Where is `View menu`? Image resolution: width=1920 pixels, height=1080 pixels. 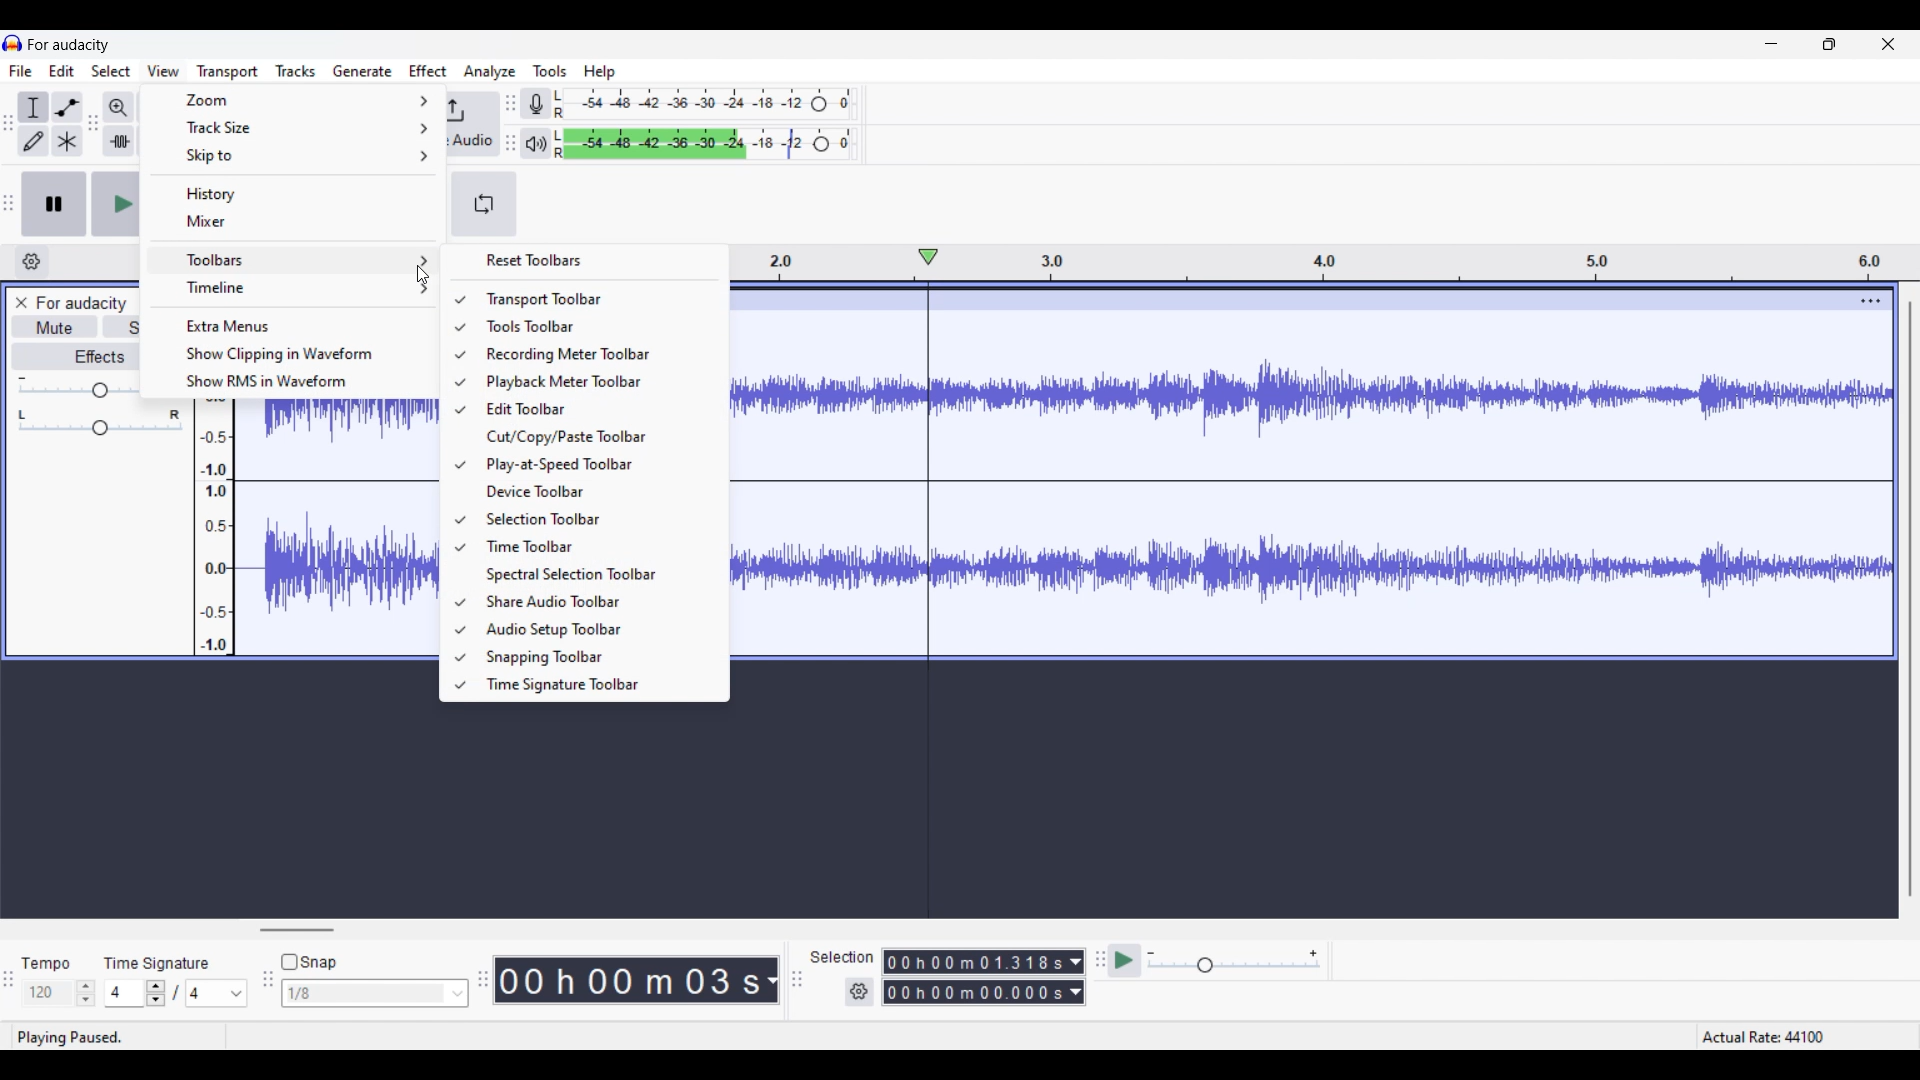 View menu is located at coordinates (163, 70).